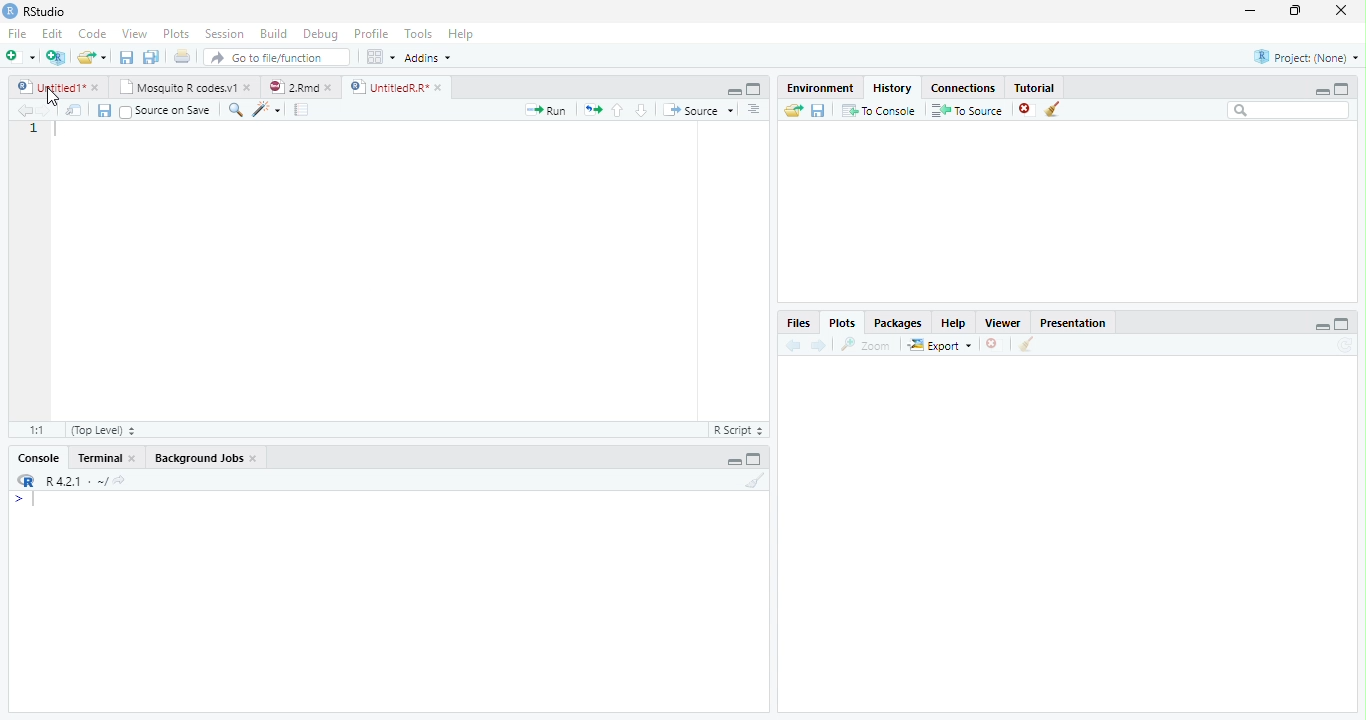 This screenshot has height=720, width=1366. I want to click on View, so click(134, 34).